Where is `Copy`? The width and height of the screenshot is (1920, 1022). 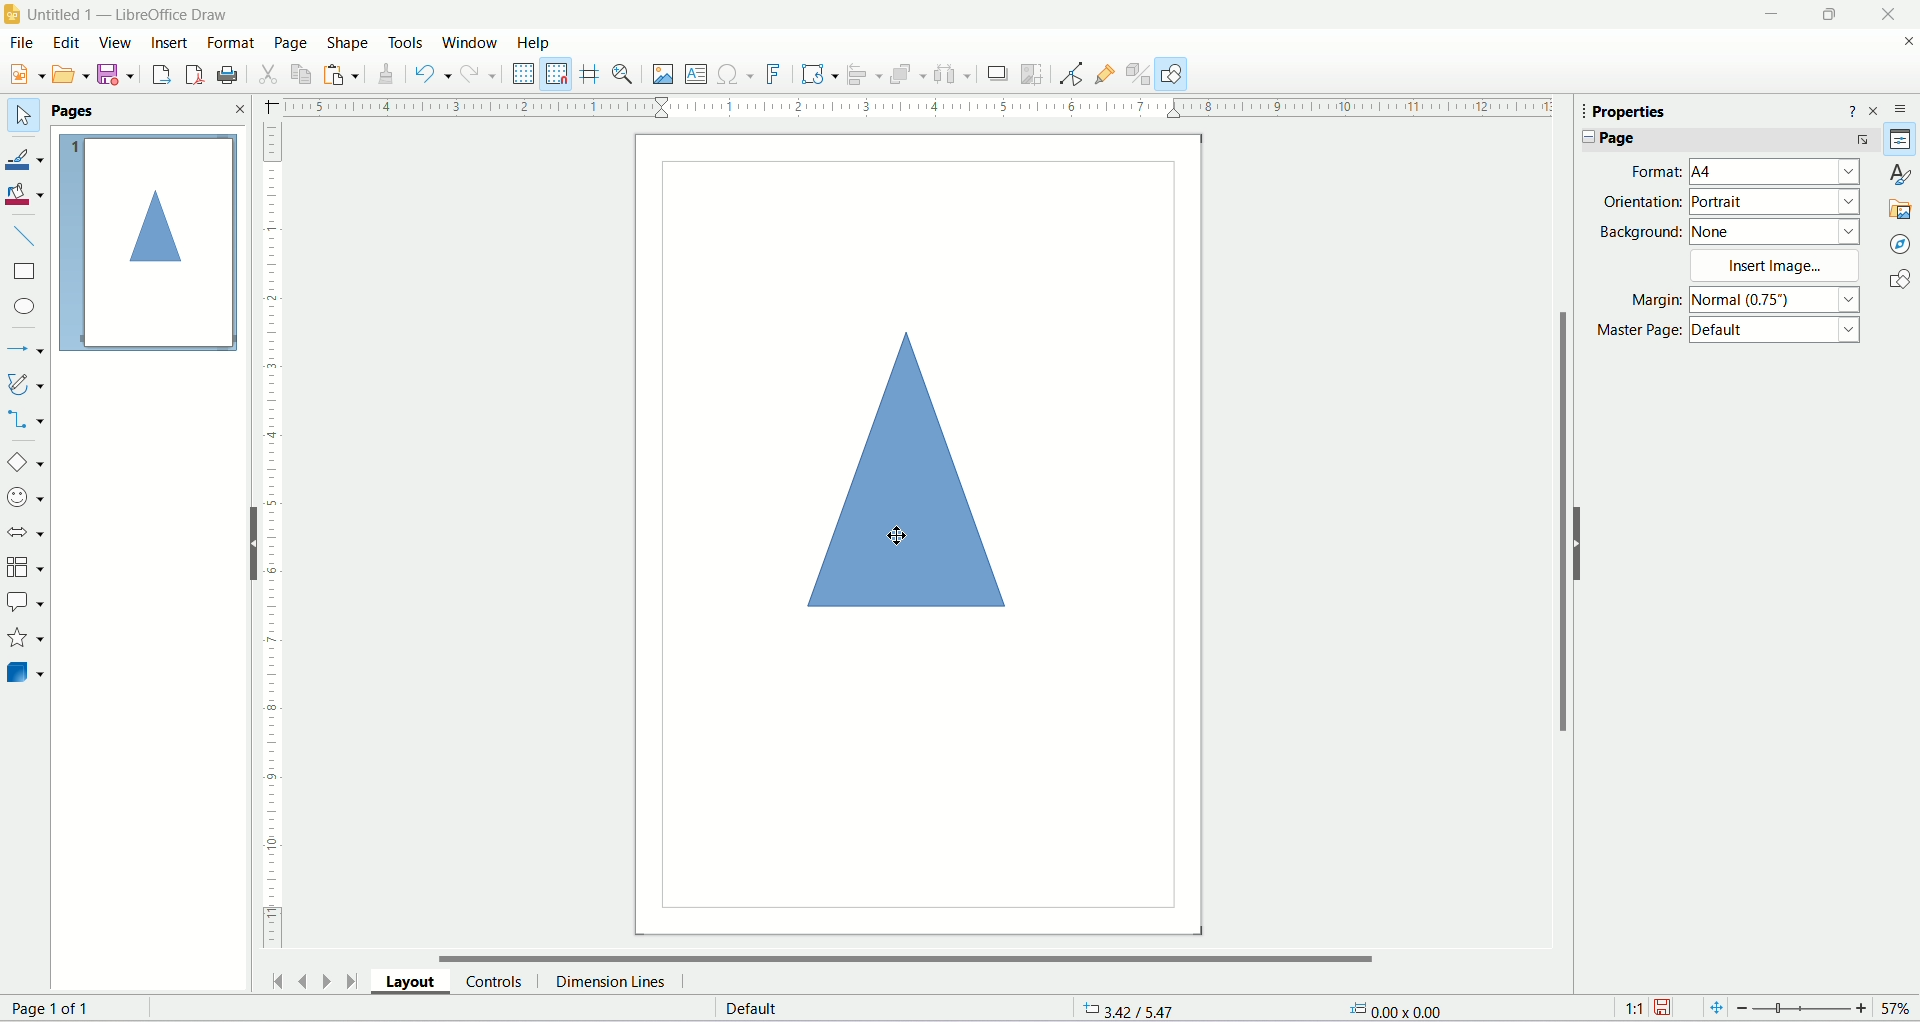 Copy is located at coordinates (301, 74).